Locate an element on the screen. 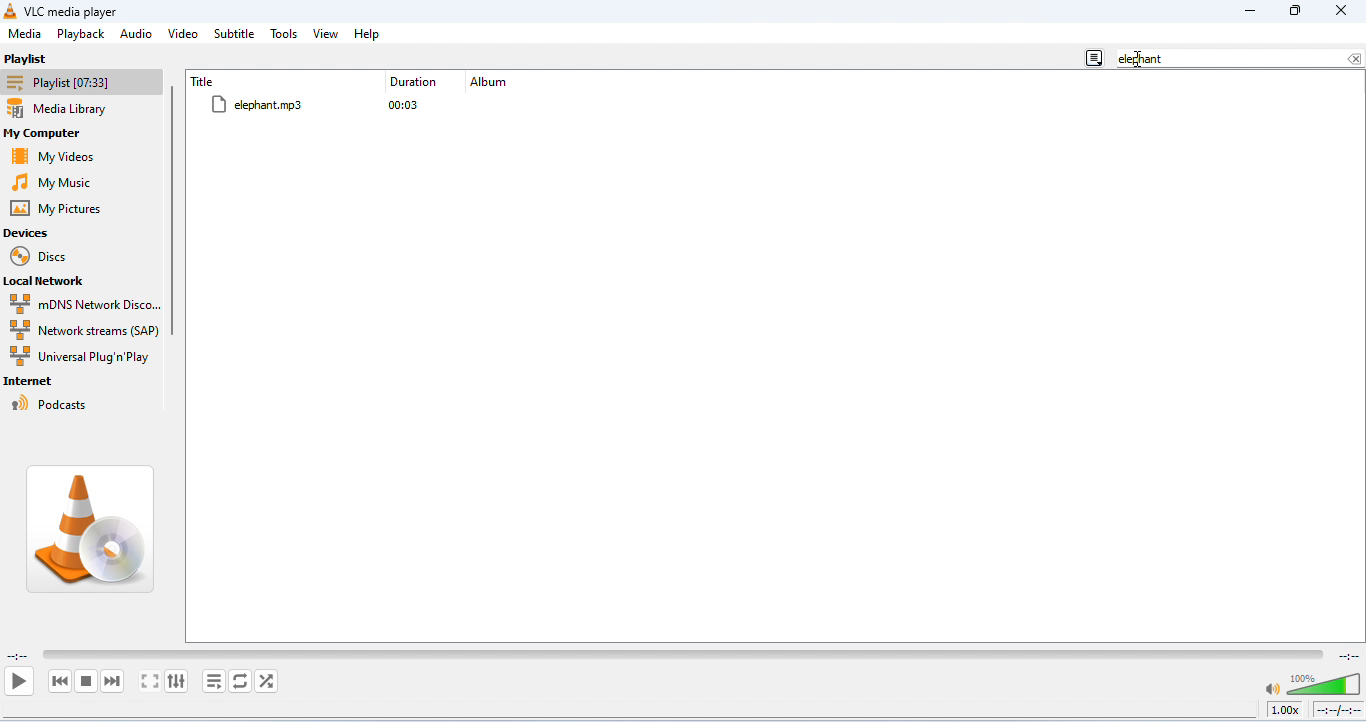  my pictures is located at coordinates (62, 209).